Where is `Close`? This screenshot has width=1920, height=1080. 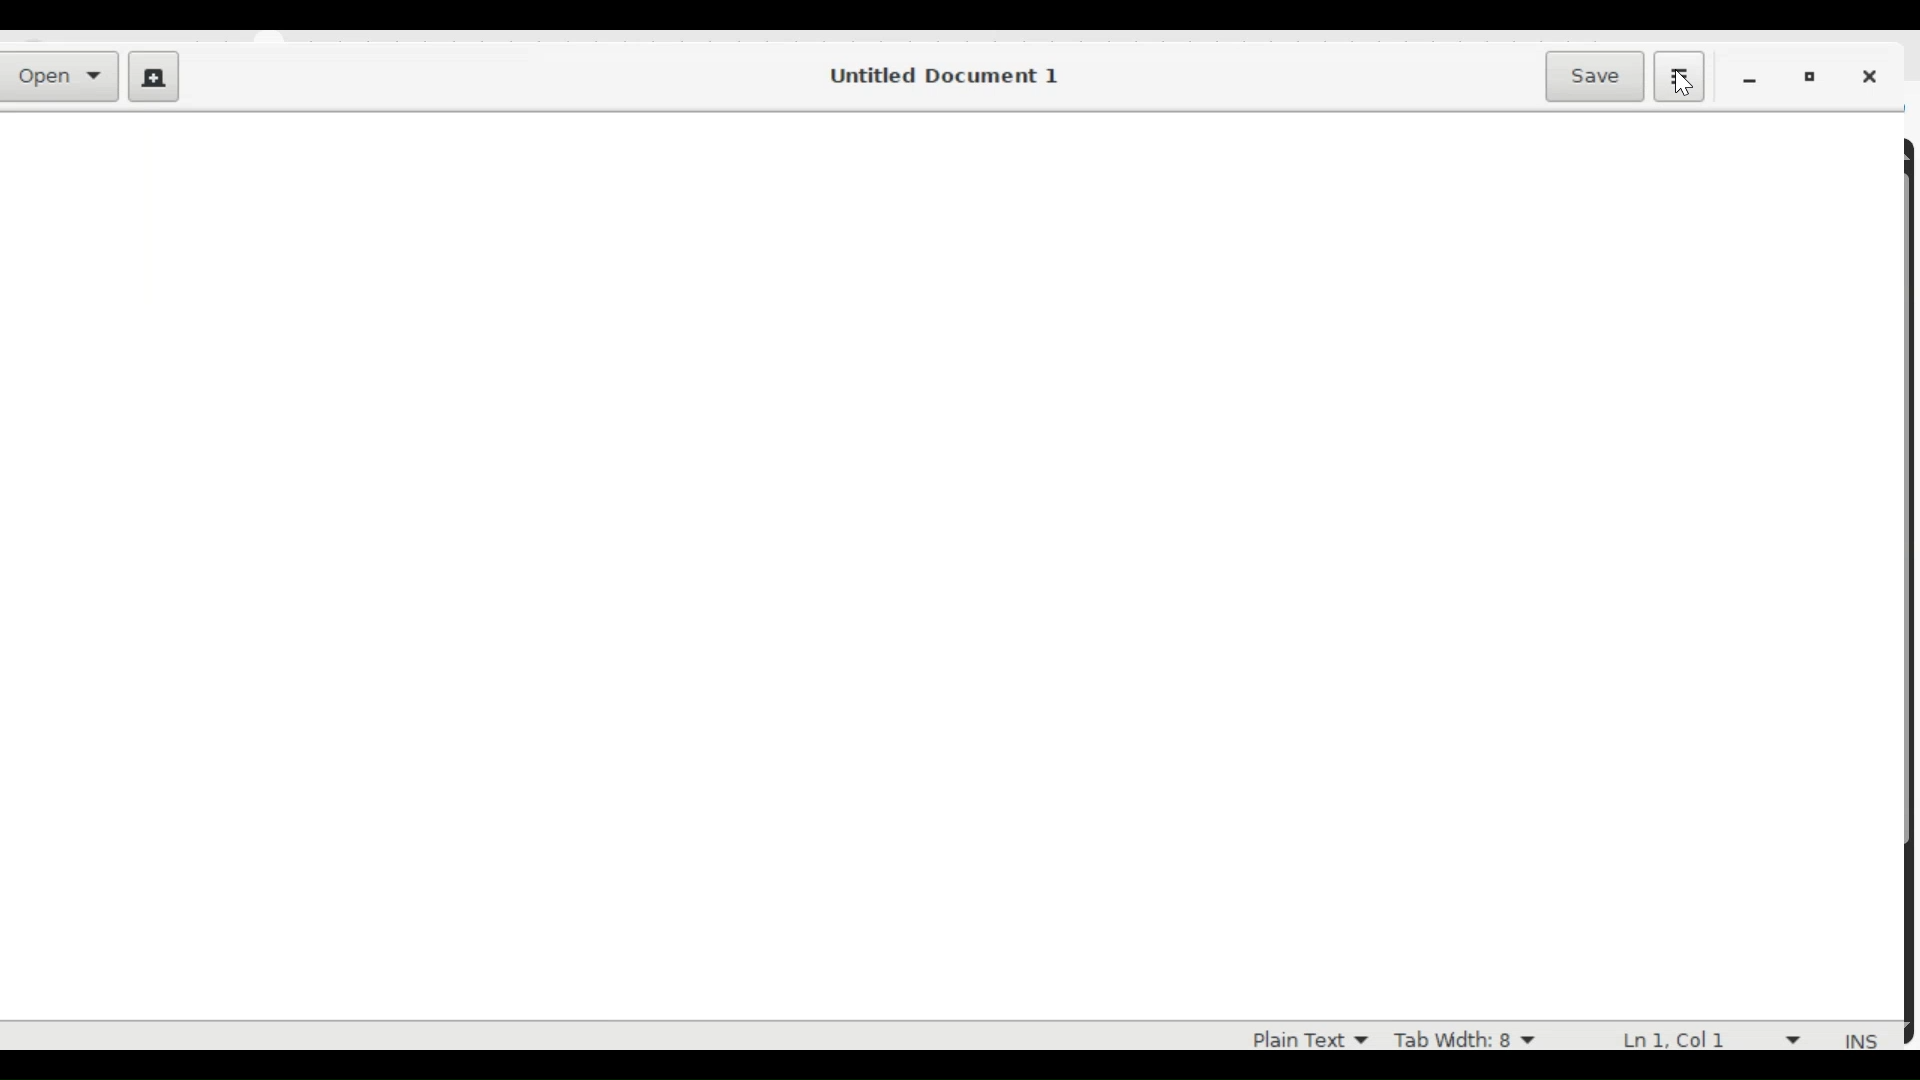 Close is located at coordinates (1875, 79).